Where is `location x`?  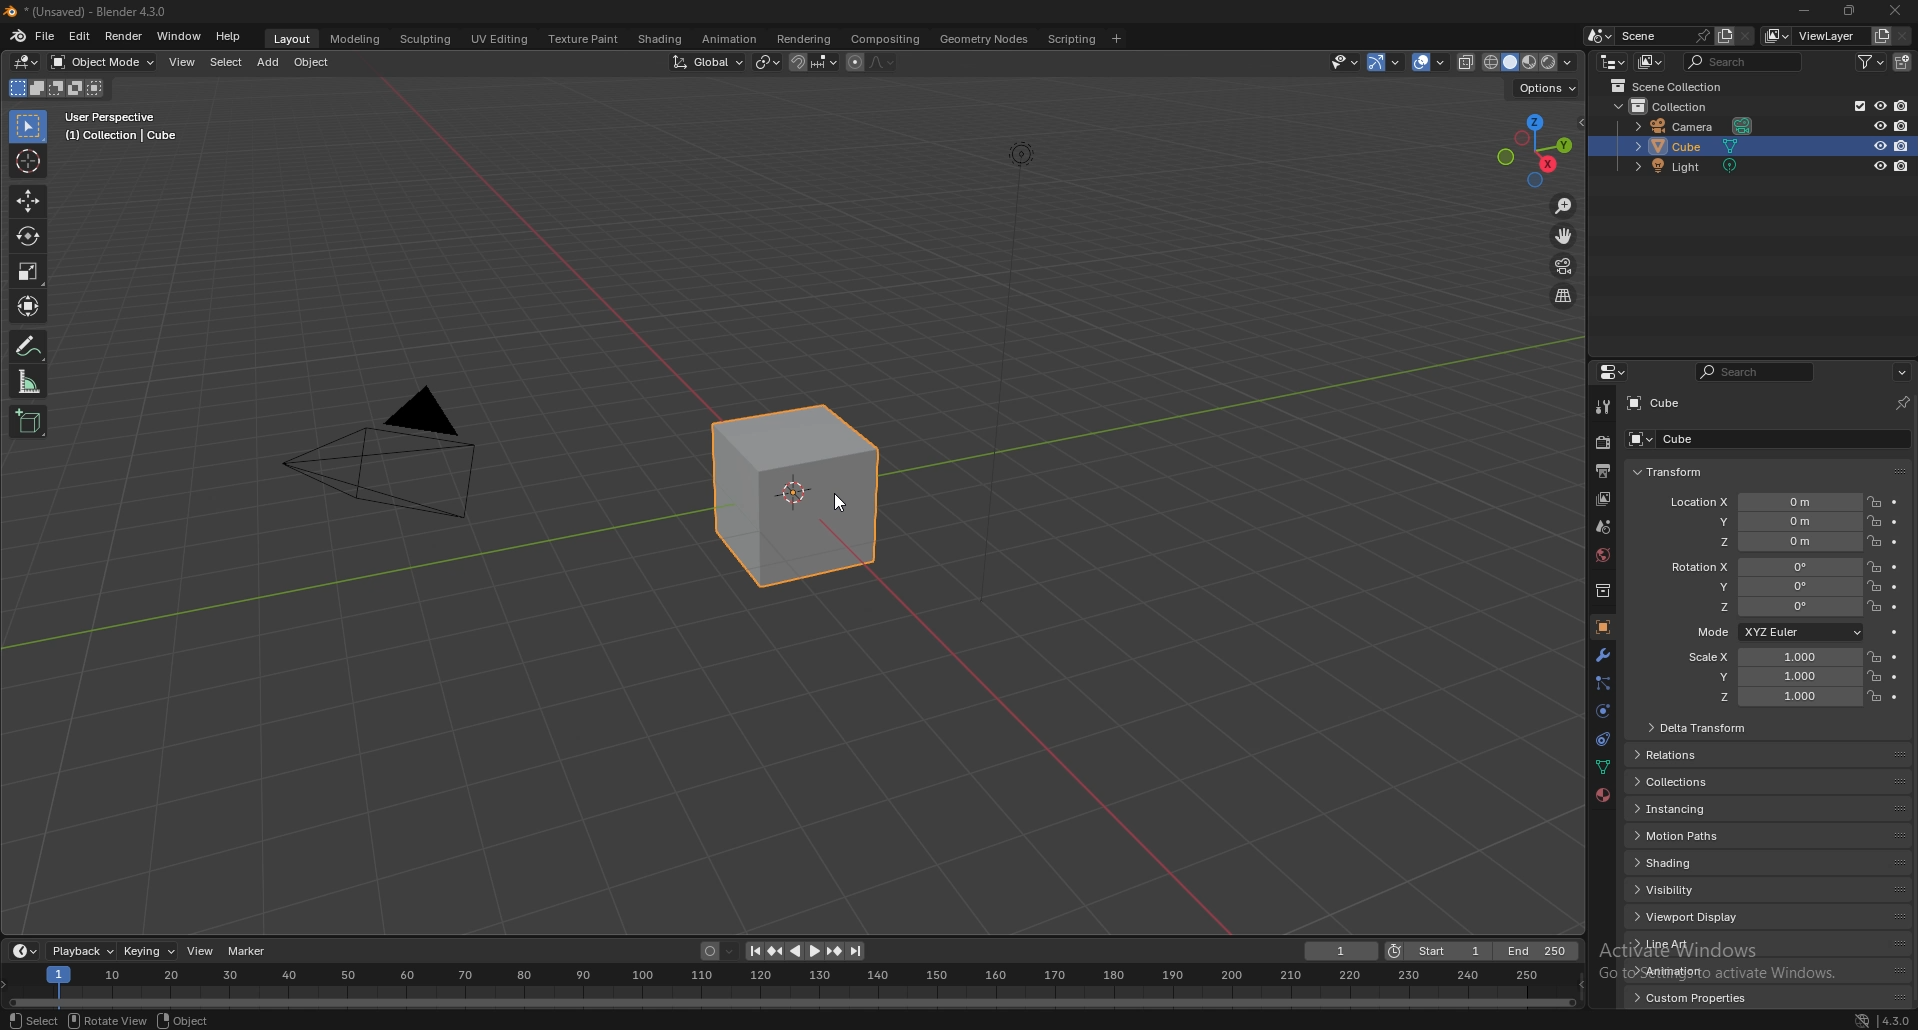
location x is located at coordinates (1762, 503).